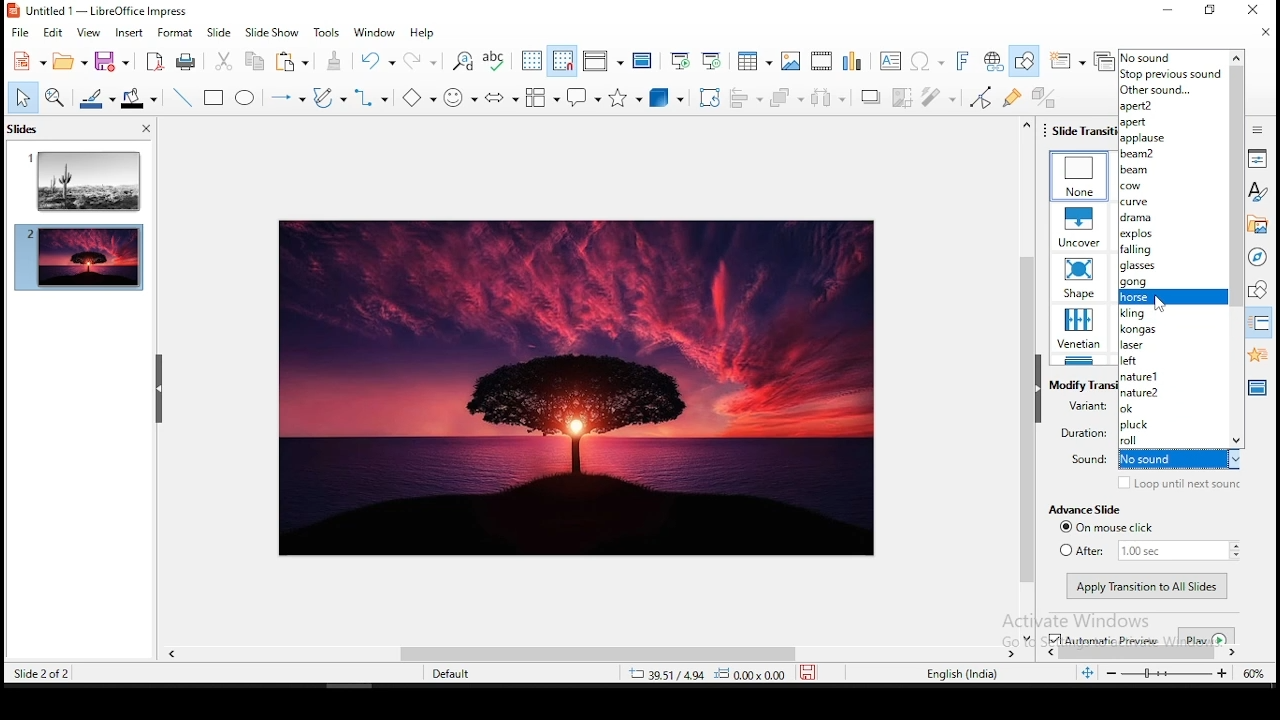 This screenshot has width=1280, height=720. Describe the element at coordinates (180, 94) in the screenshot. I see `line` at that location.